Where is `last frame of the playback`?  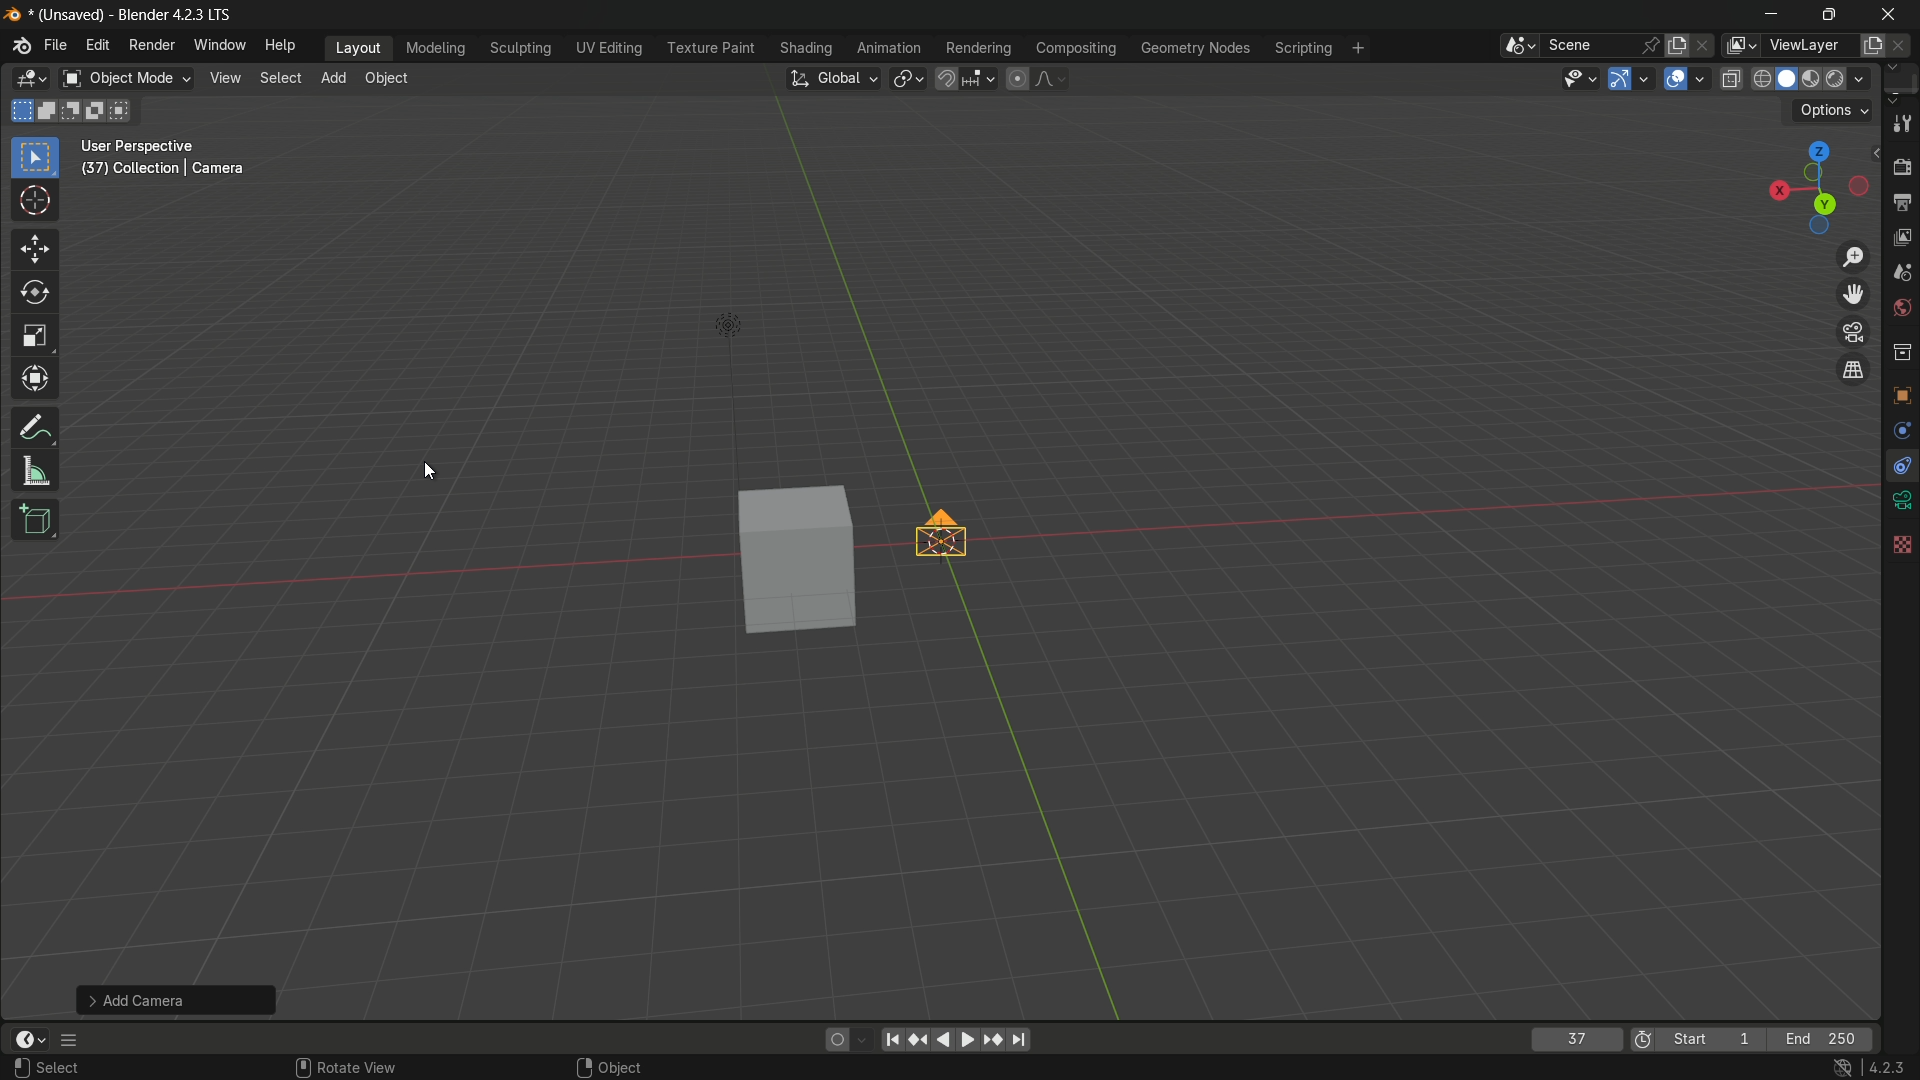
last frame of the playback is located at coordinates (1826, 1040).